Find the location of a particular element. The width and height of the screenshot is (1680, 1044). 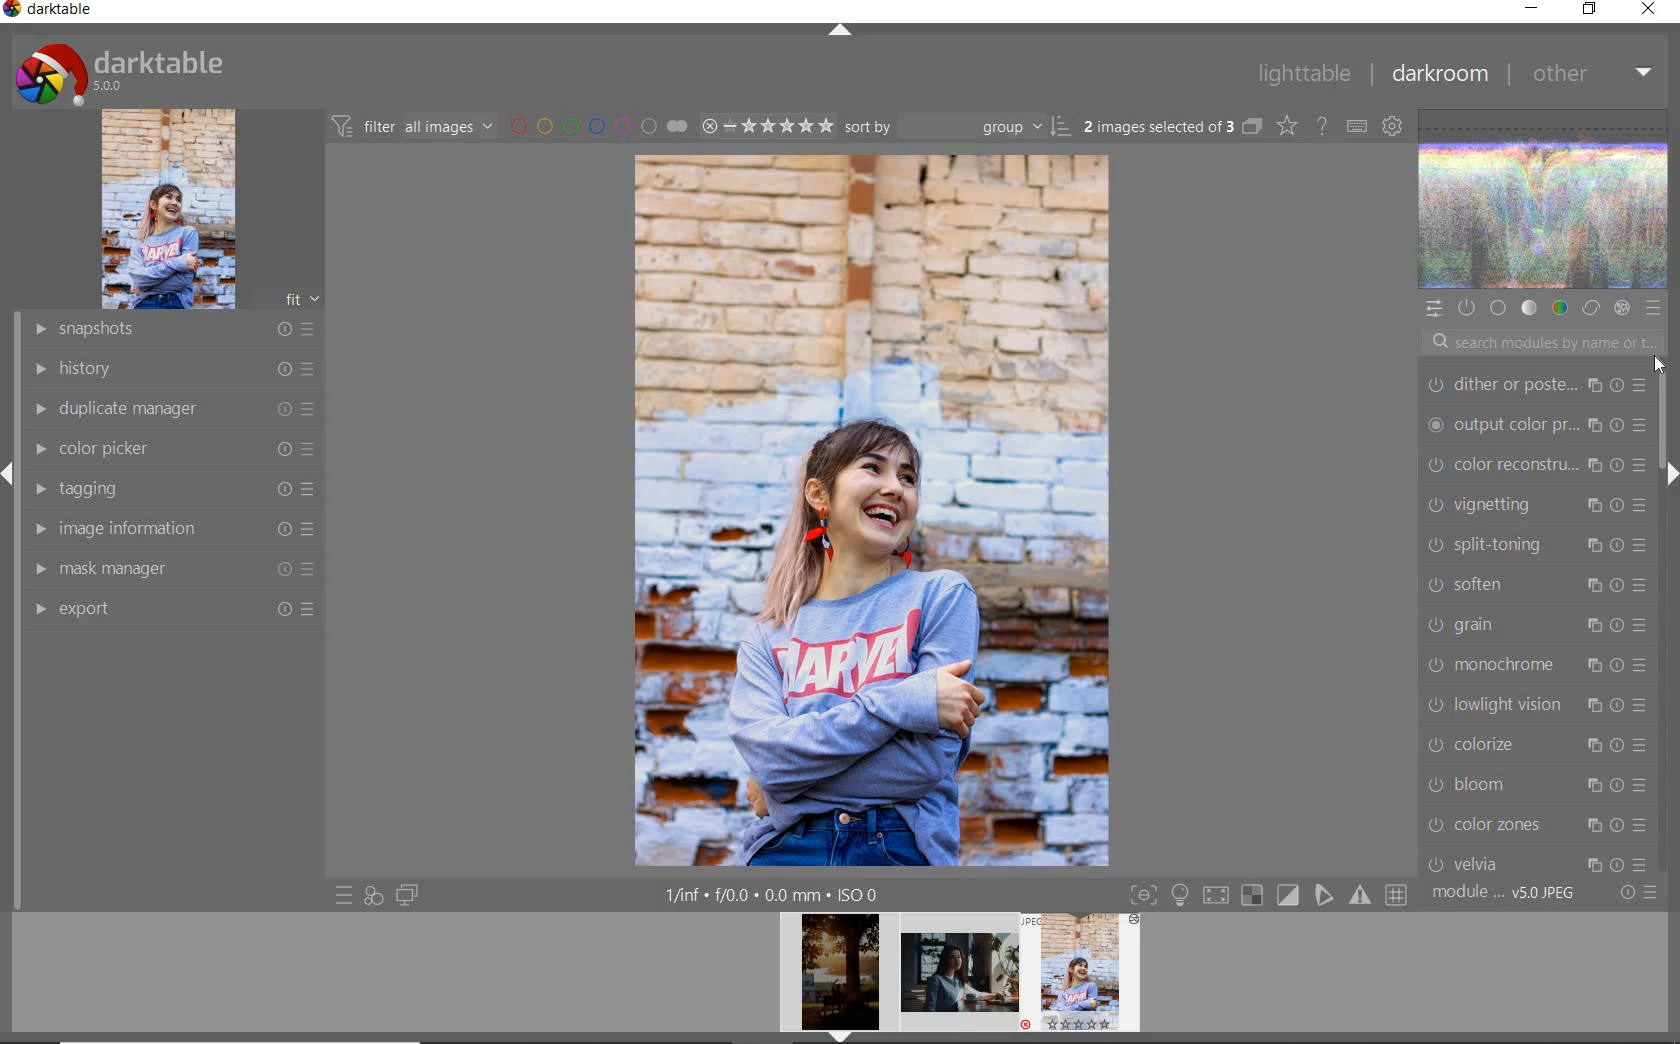

rotate is located at coordinates (1540, 745).